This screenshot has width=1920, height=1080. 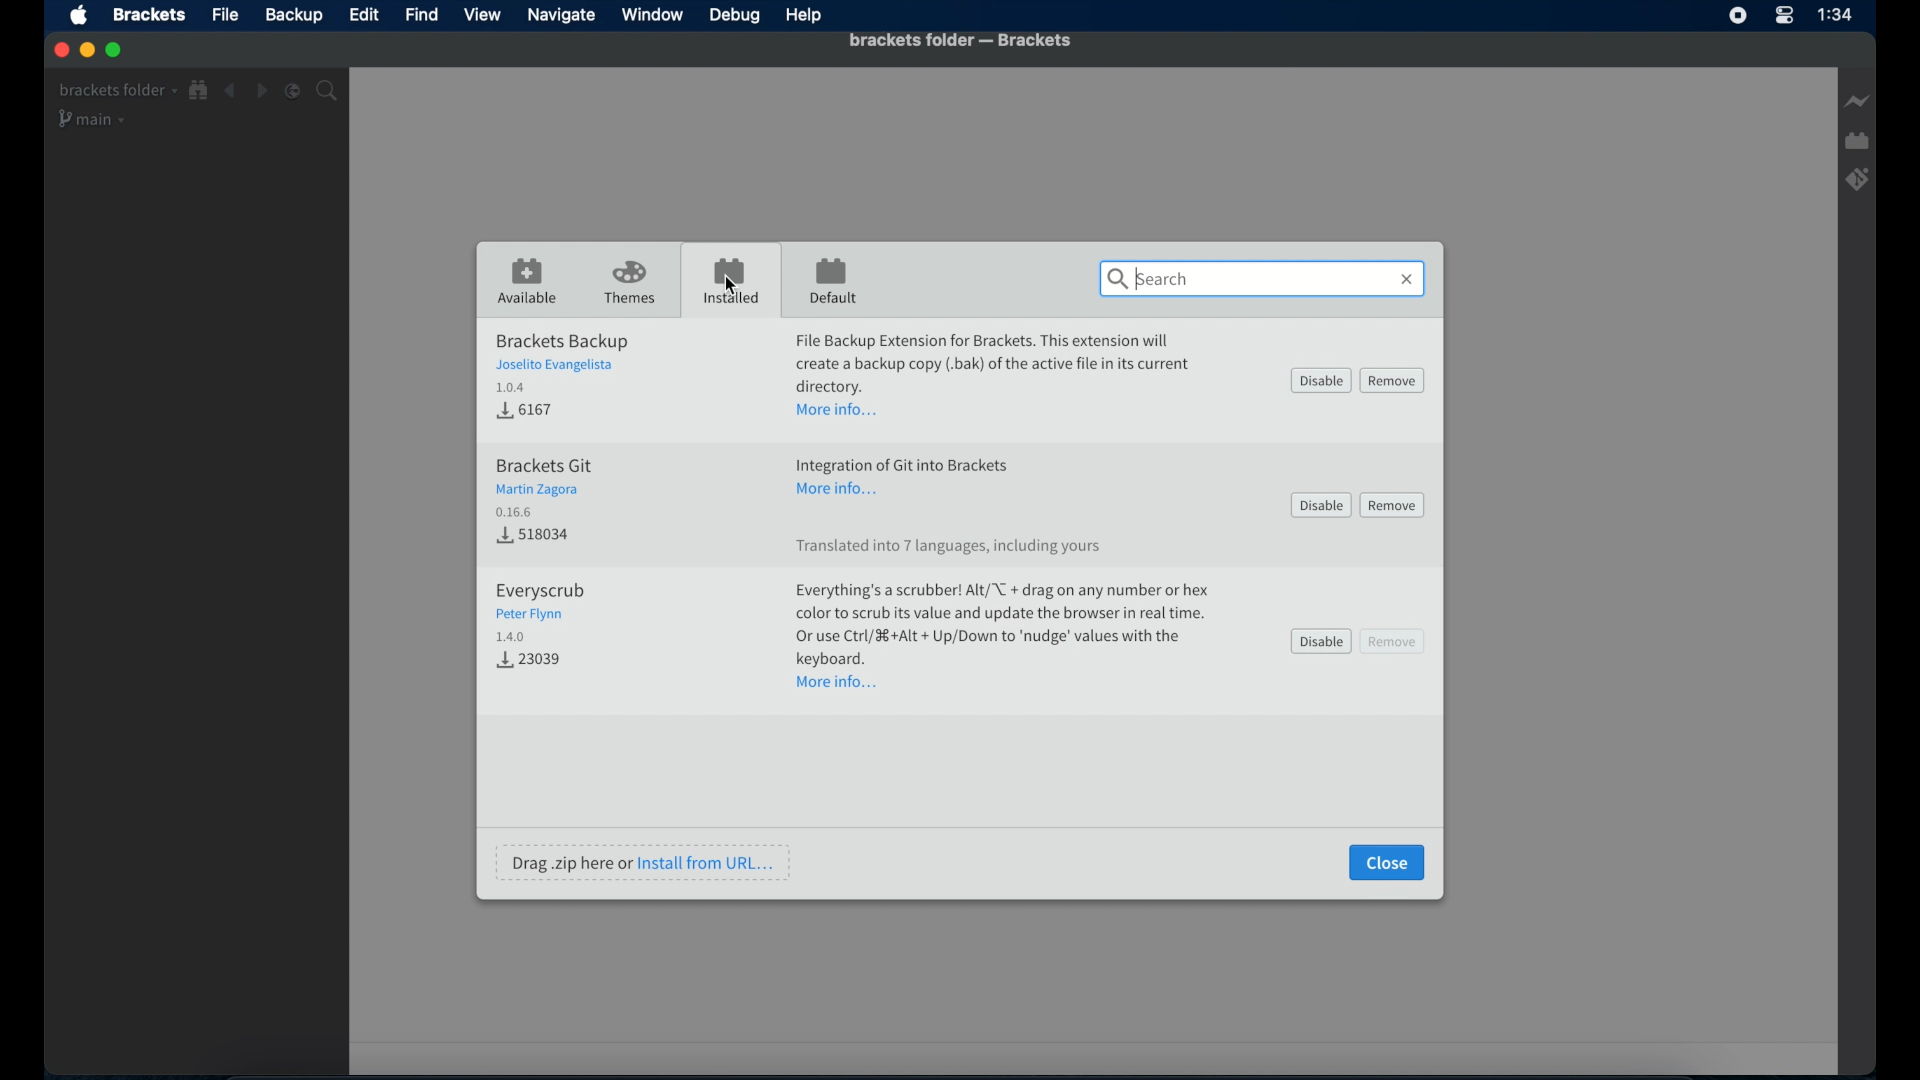 What do you see at coordinates (150, 14) in the screenshot?
I see `Brackets` at bounding box center [150, 14].